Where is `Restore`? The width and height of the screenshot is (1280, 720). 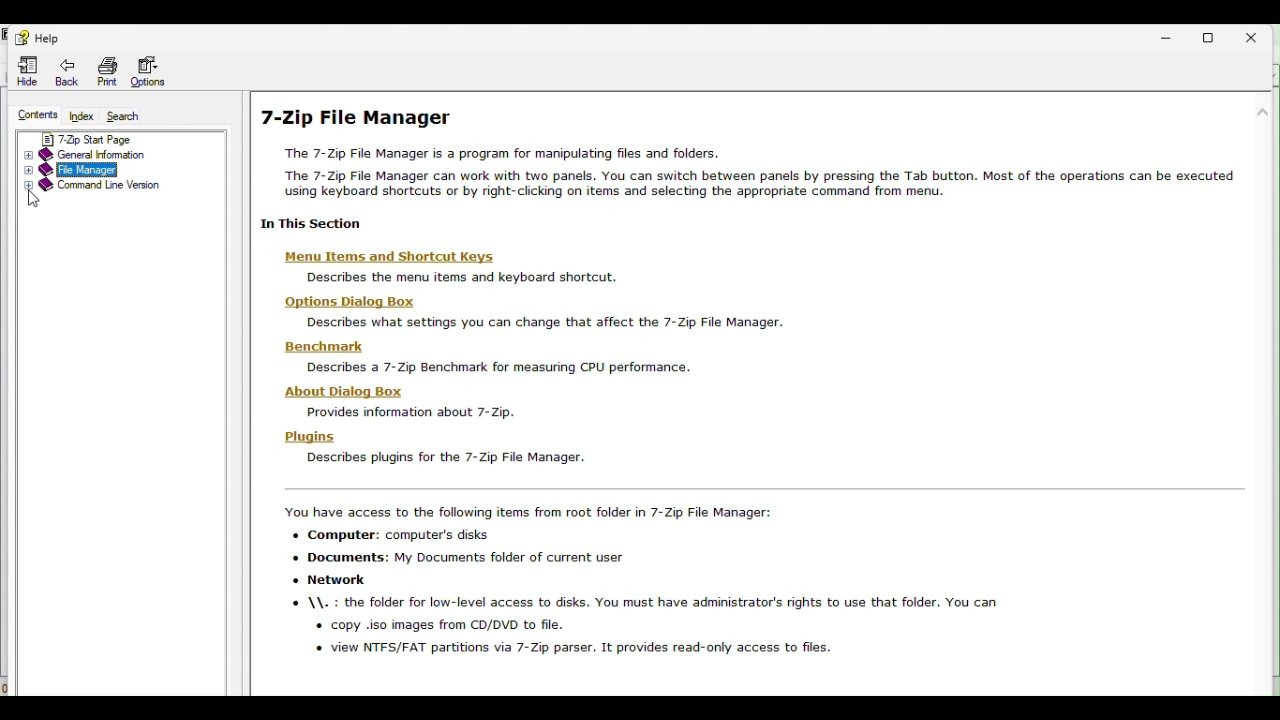
Restore is located at coordinates (1215, 37).